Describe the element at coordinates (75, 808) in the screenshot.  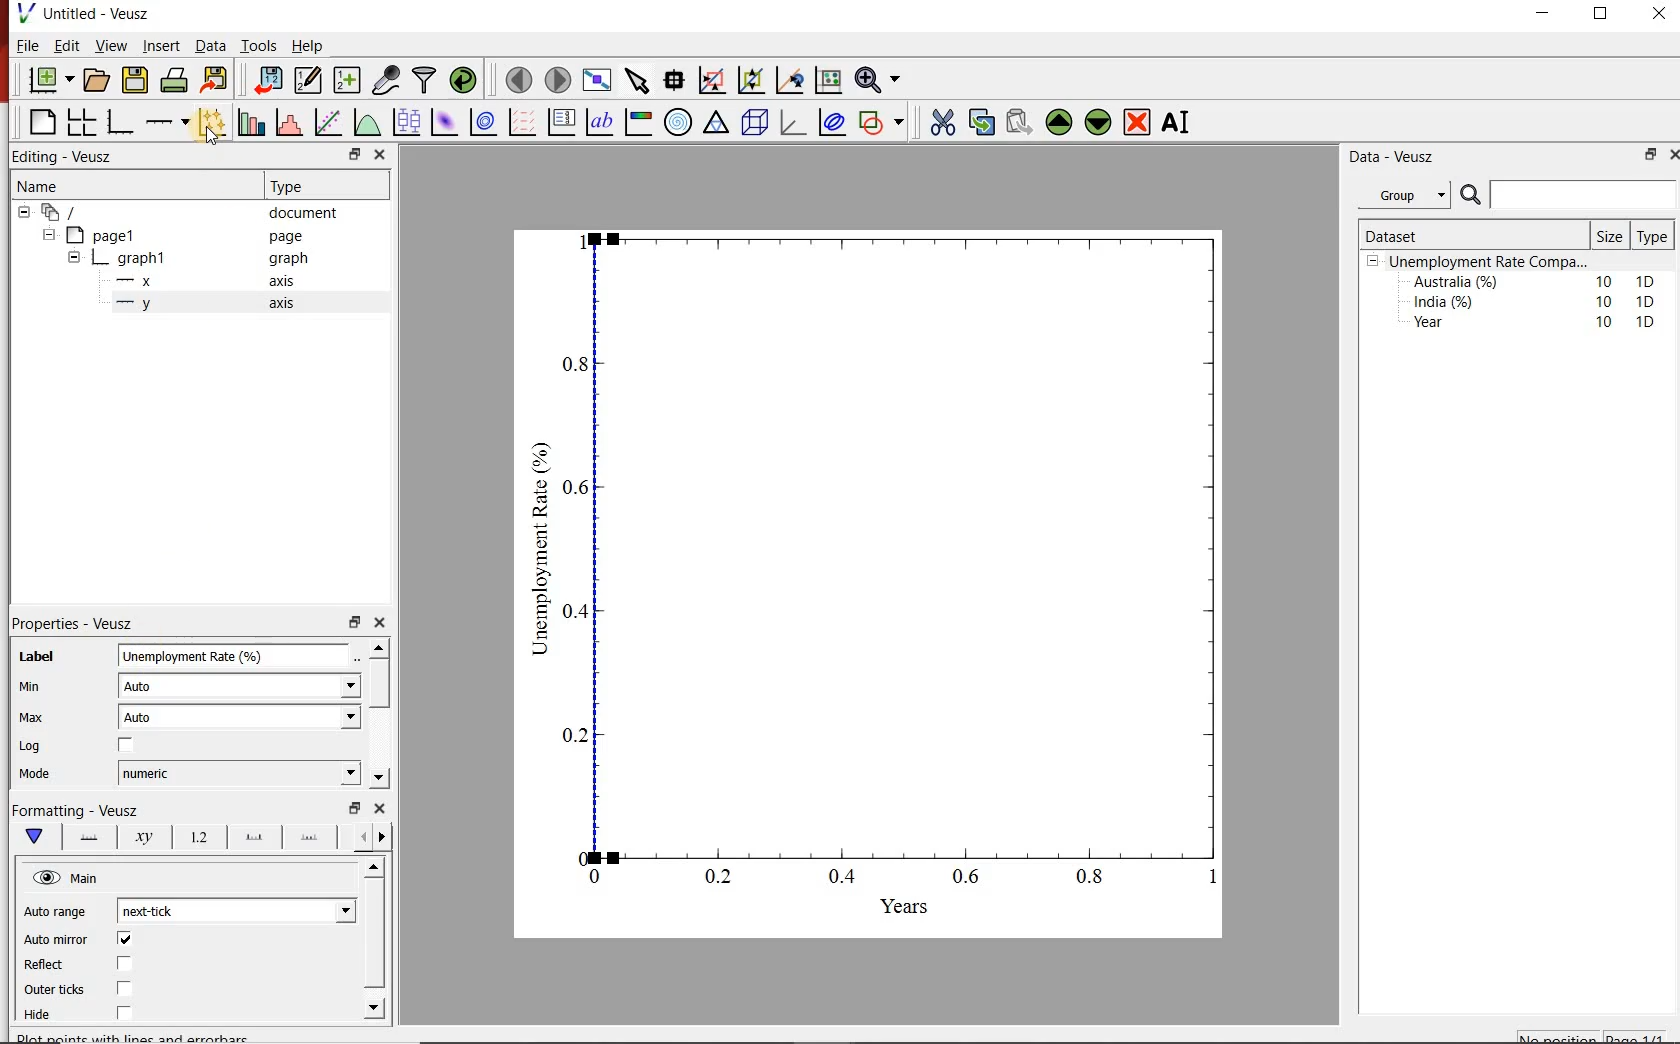
I see `Formatting - Veusz` at that location.